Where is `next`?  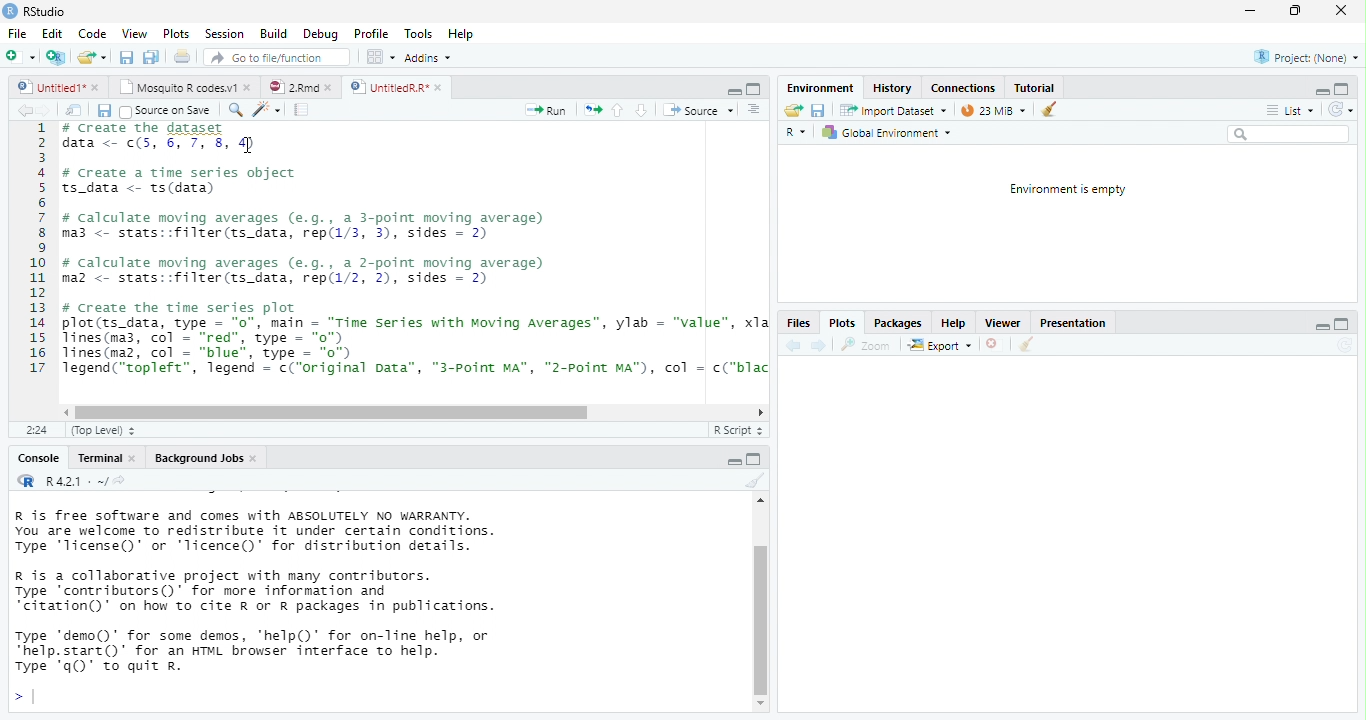
next is located at coordinates (819, 345).